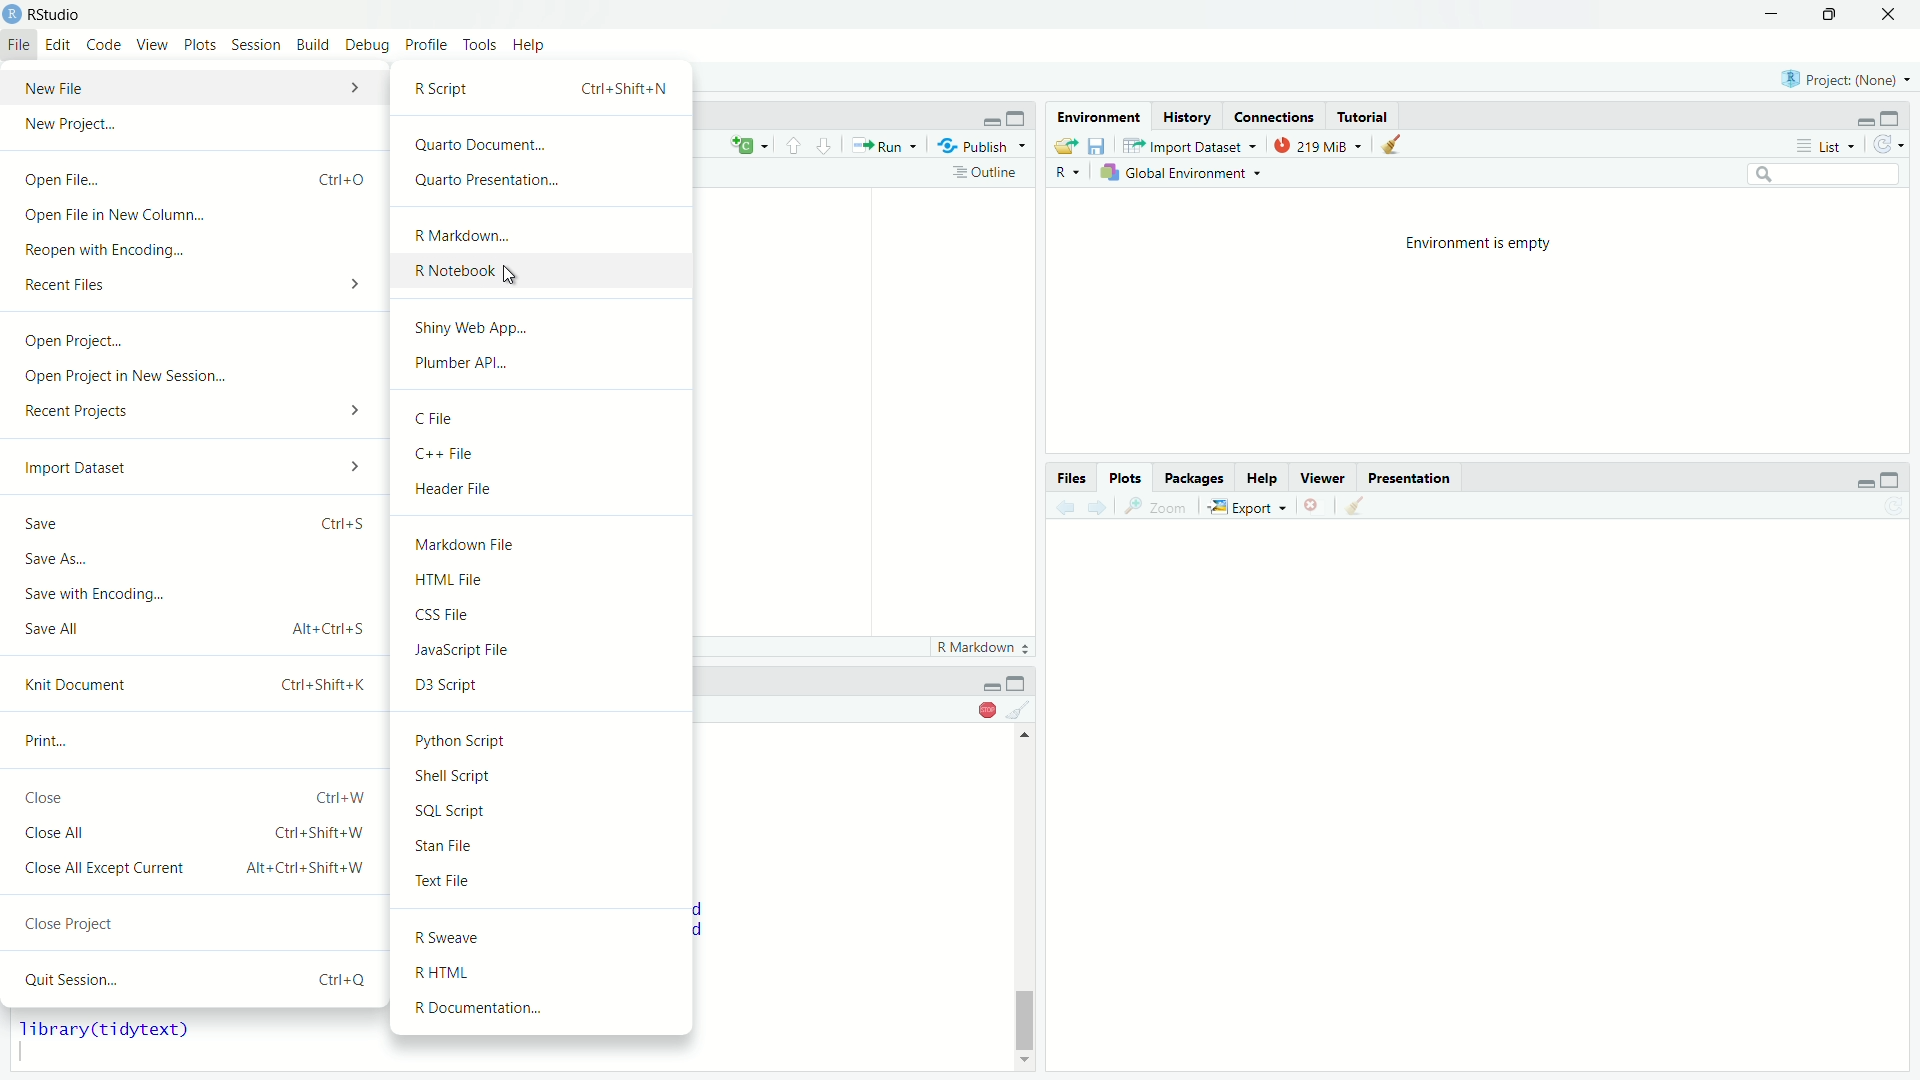  Describe the element at coordinates (541, 881) in the screenshot. I see `Text File` at that location.